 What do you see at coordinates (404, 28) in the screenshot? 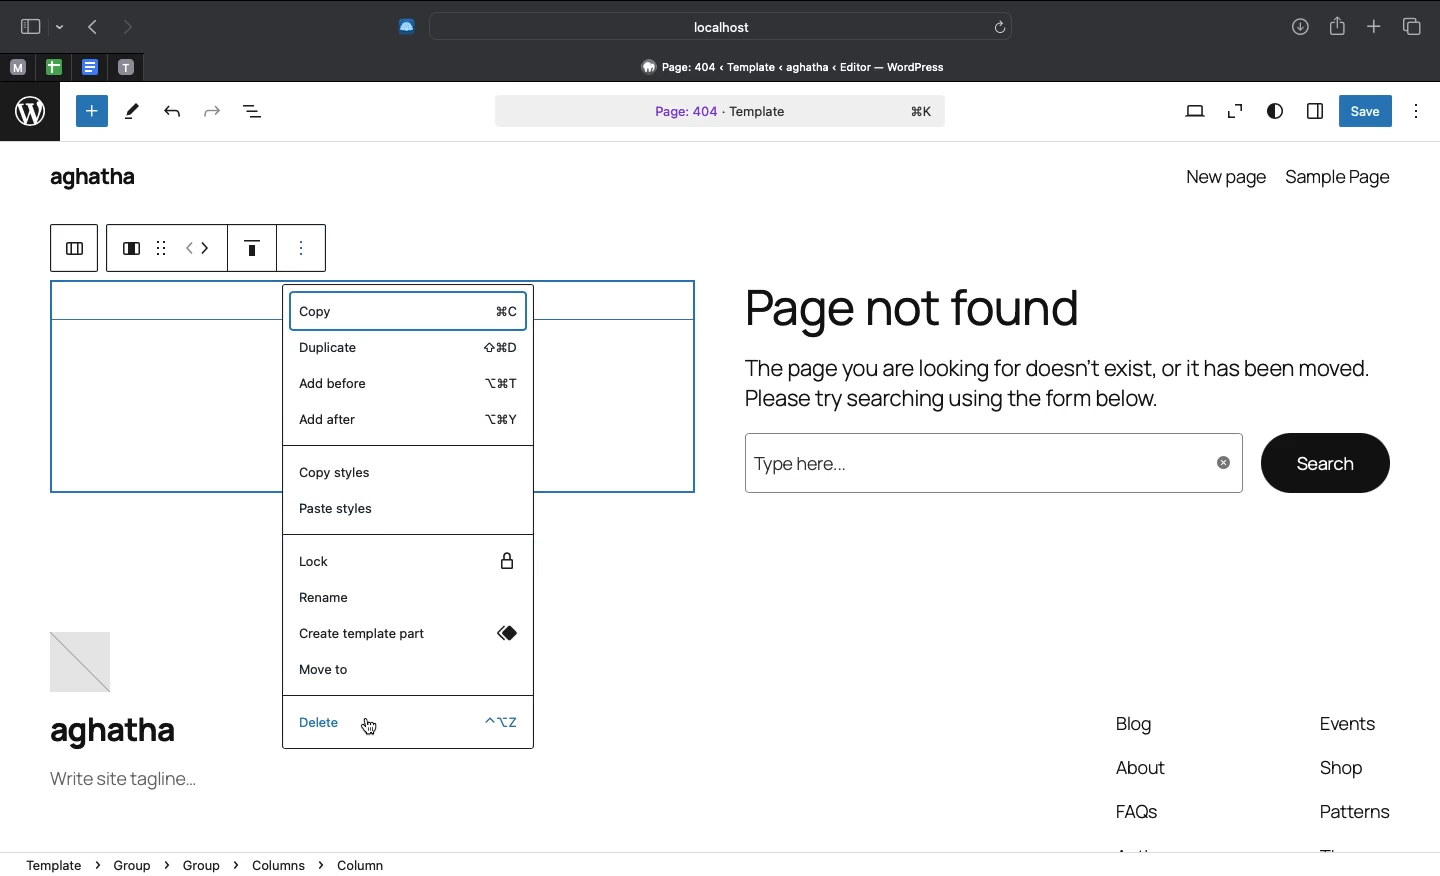
I see `Extensions` at bounding box center [404, 28].